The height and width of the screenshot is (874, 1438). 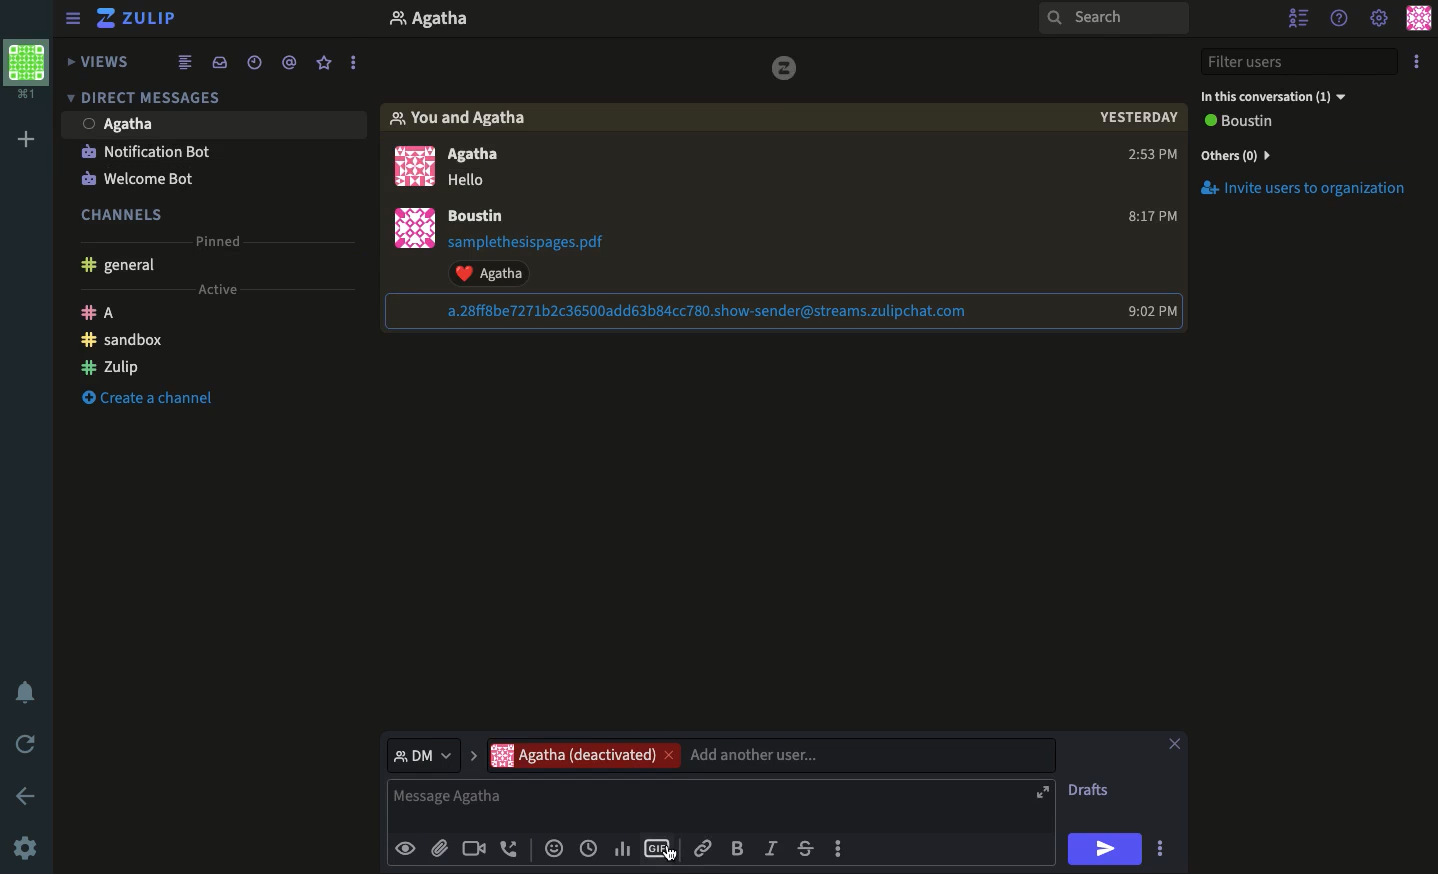 I want to click on Channels , so click(x=125, y=211).